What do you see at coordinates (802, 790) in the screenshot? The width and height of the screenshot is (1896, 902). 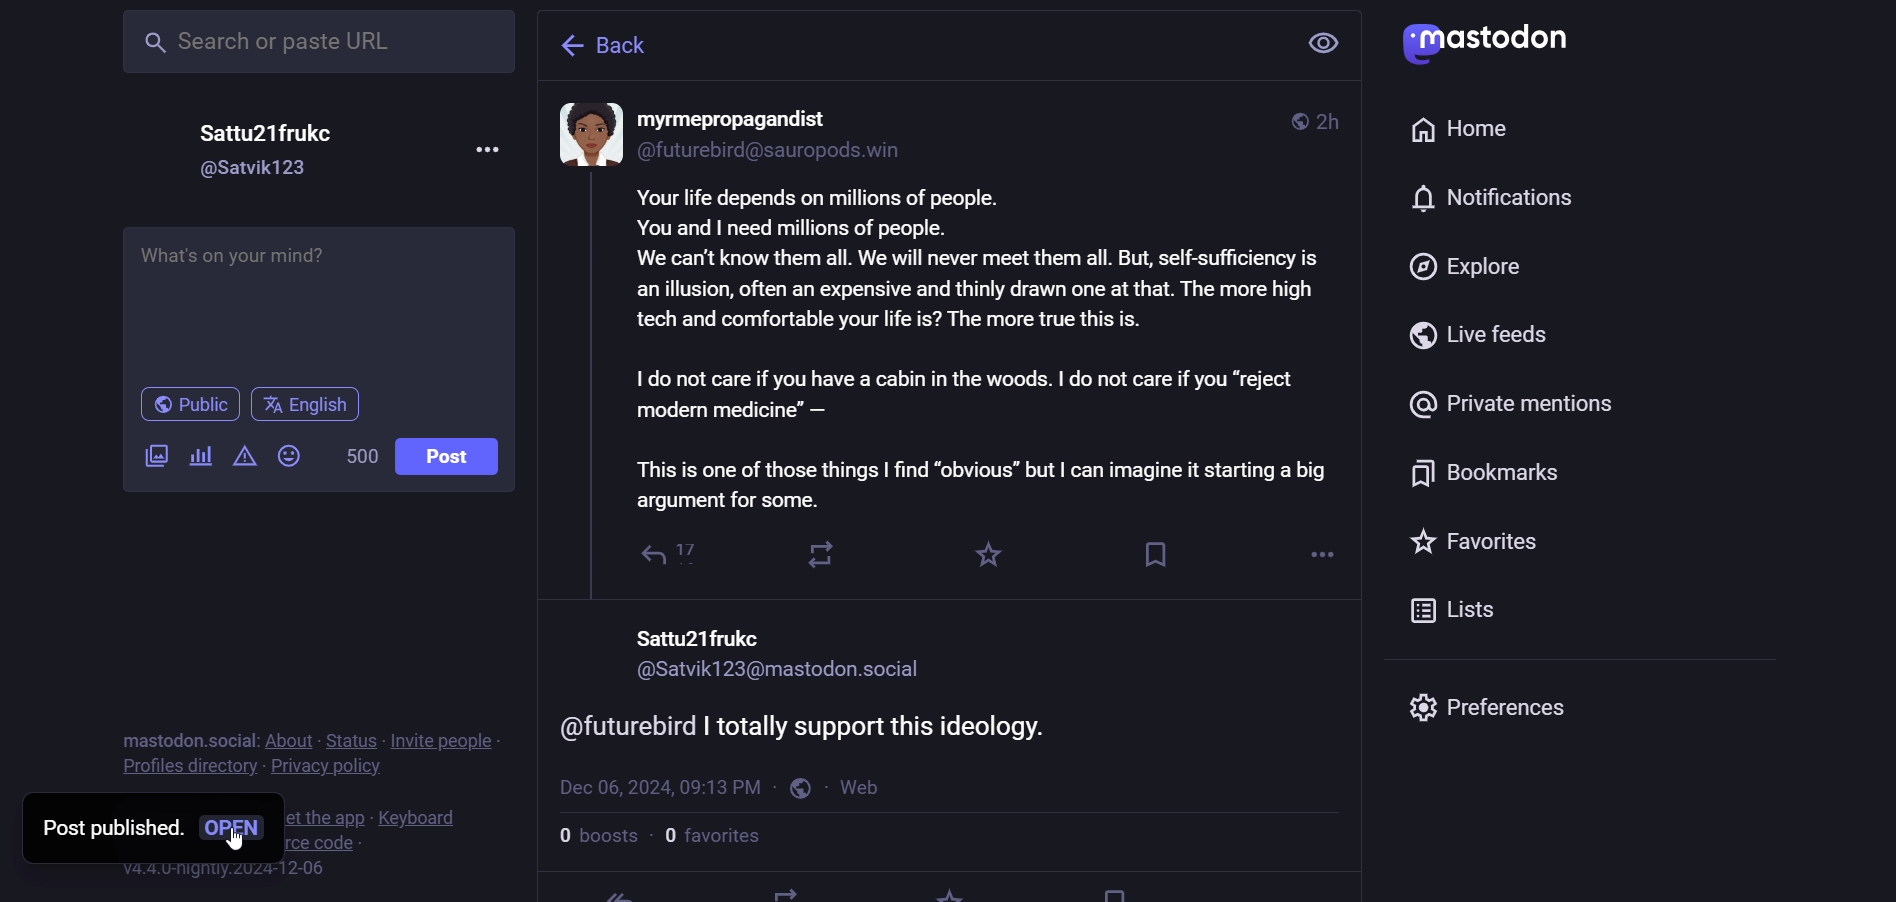 I see `public` at bounding box center [802, 790].